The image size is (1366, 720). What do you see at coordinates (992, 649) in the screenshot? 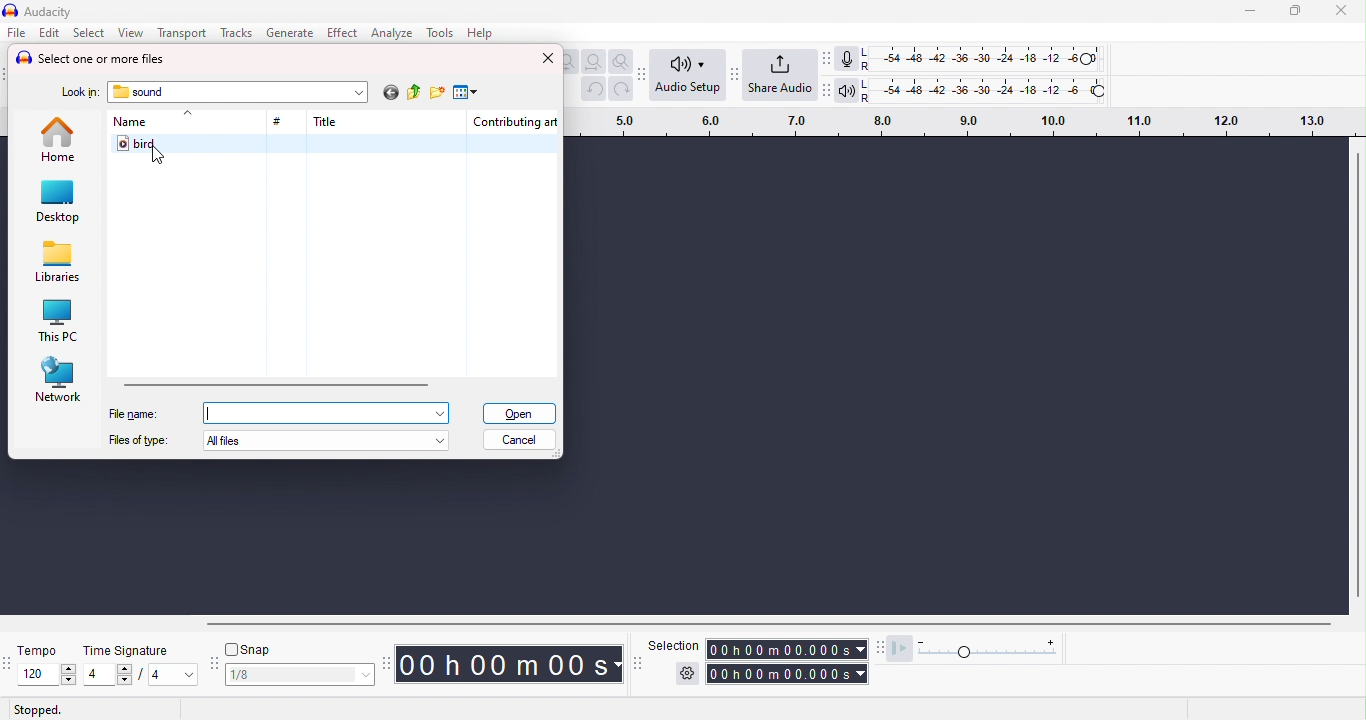
I see `playback speed` at bounding box center [992, 649].